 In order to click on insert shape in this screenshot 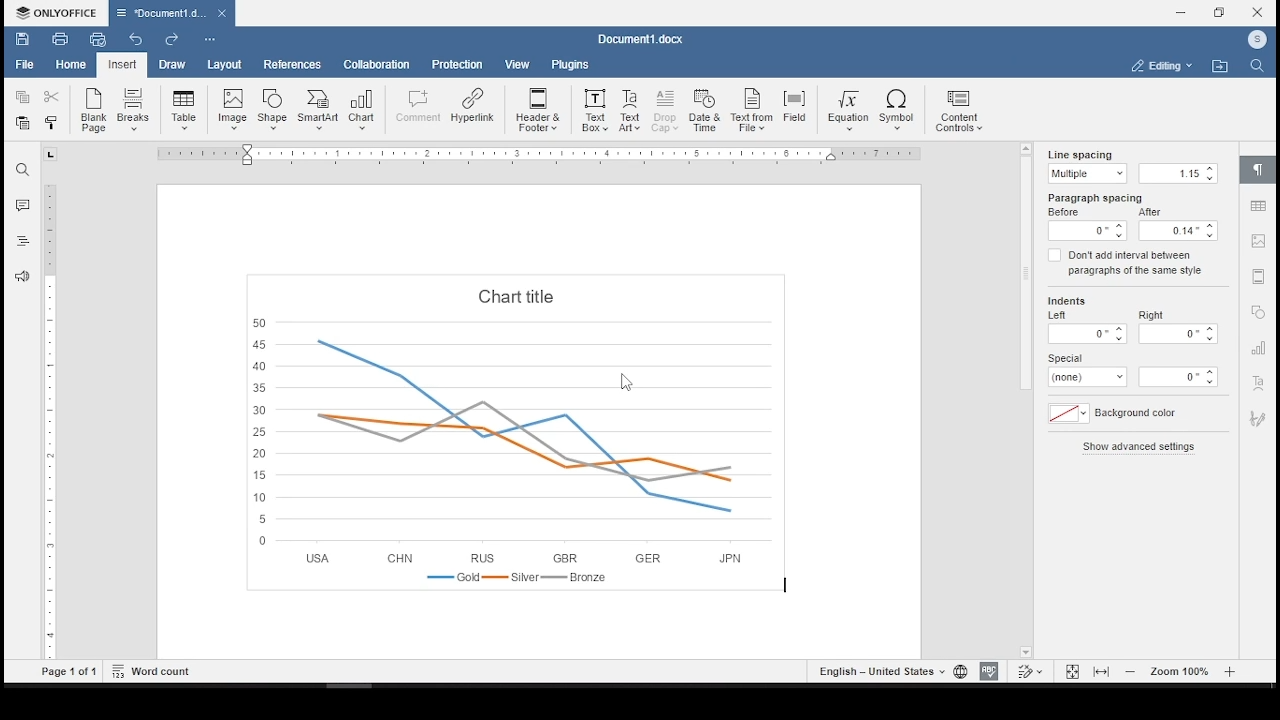, I will do `click(273, 109)`.